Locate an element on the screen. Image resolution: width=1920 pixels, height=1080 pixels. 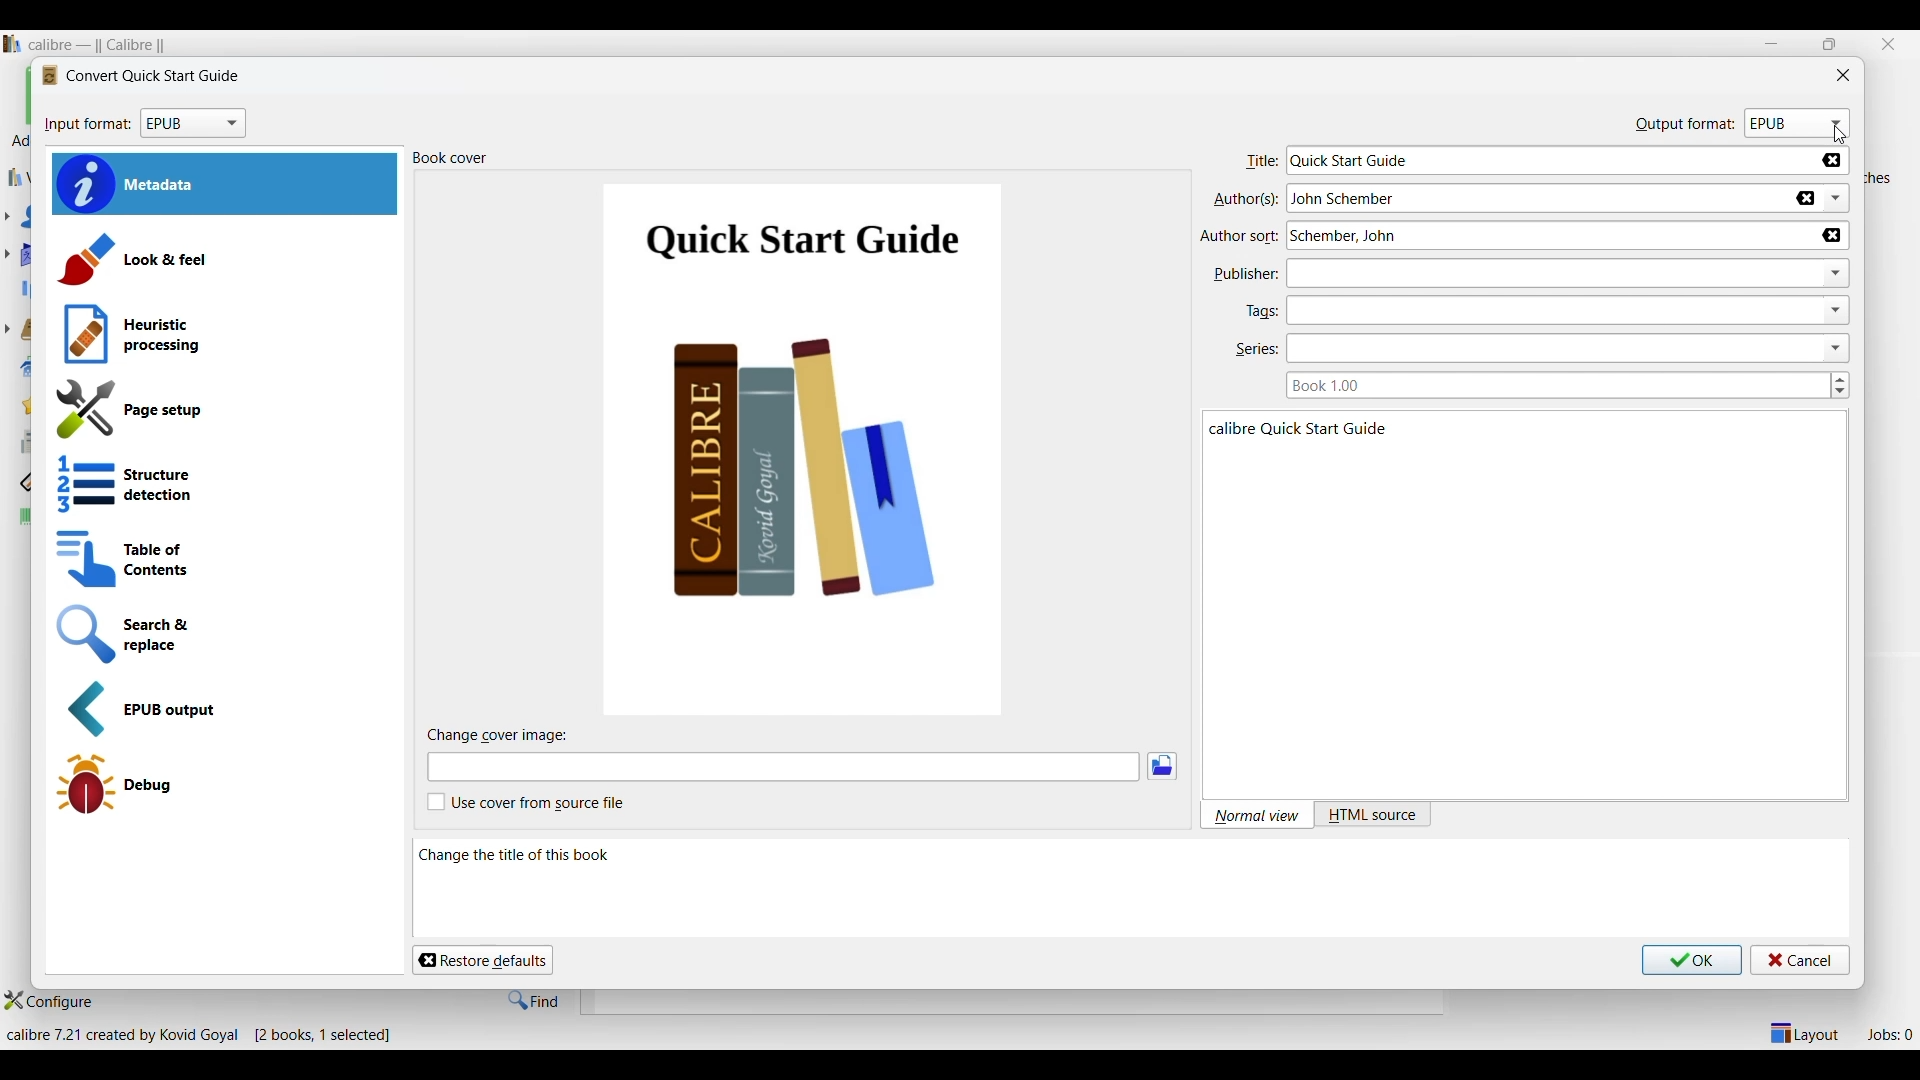
Close interface is located at coordinates (1888, 44).